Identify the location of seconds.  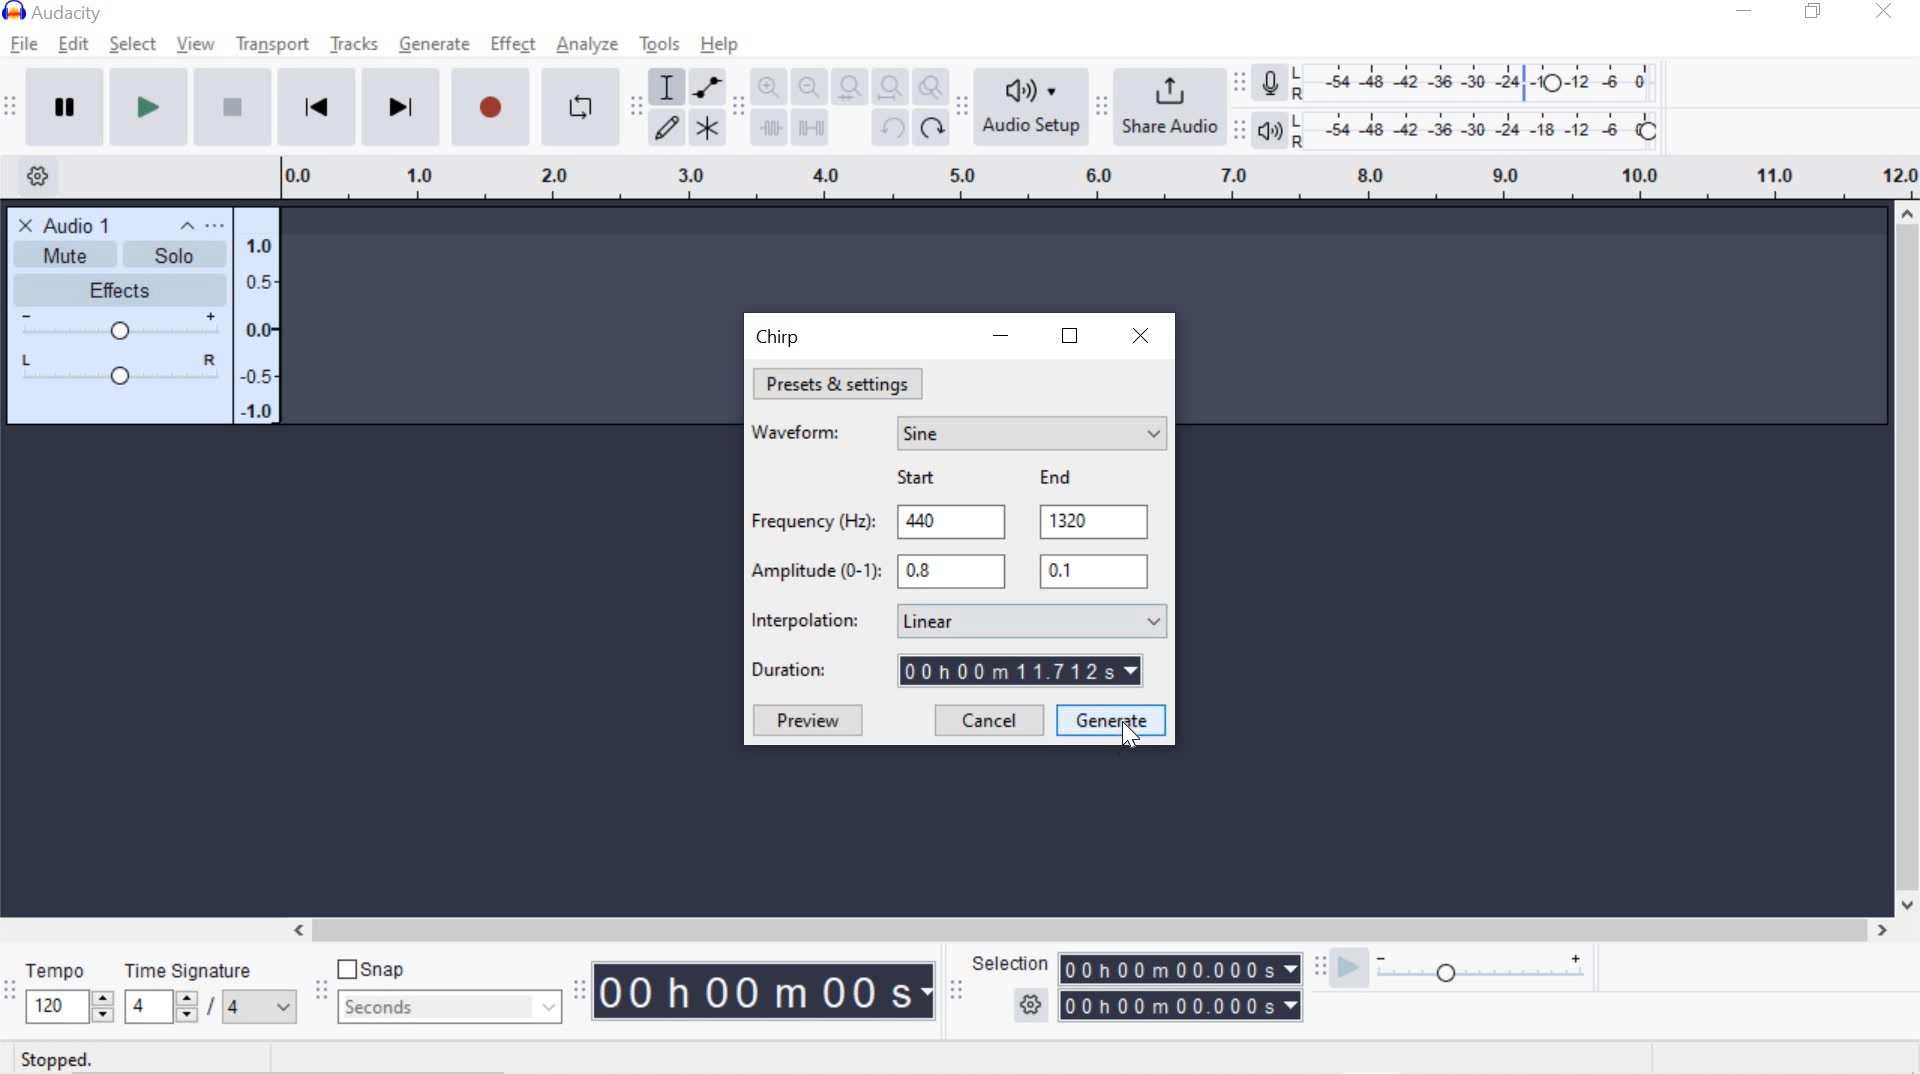
(450, 1006).